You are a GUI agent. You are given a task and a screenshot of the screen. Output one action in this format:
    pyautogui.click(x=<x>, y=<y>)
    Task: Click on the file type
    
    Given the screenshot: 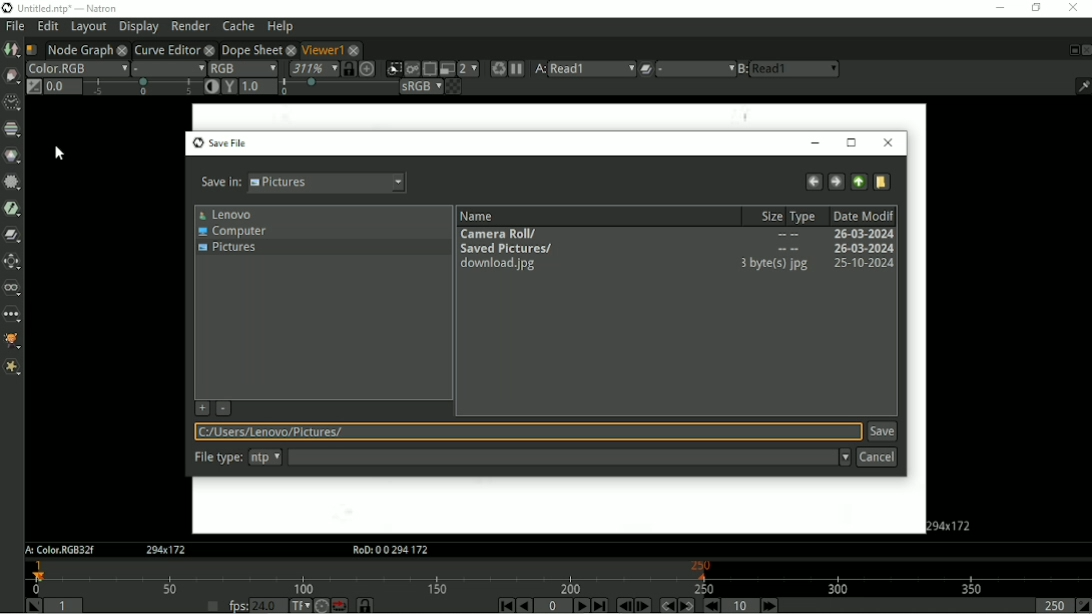 What is the action you would take?
    pyautogui.click(x=219, y=456)
    